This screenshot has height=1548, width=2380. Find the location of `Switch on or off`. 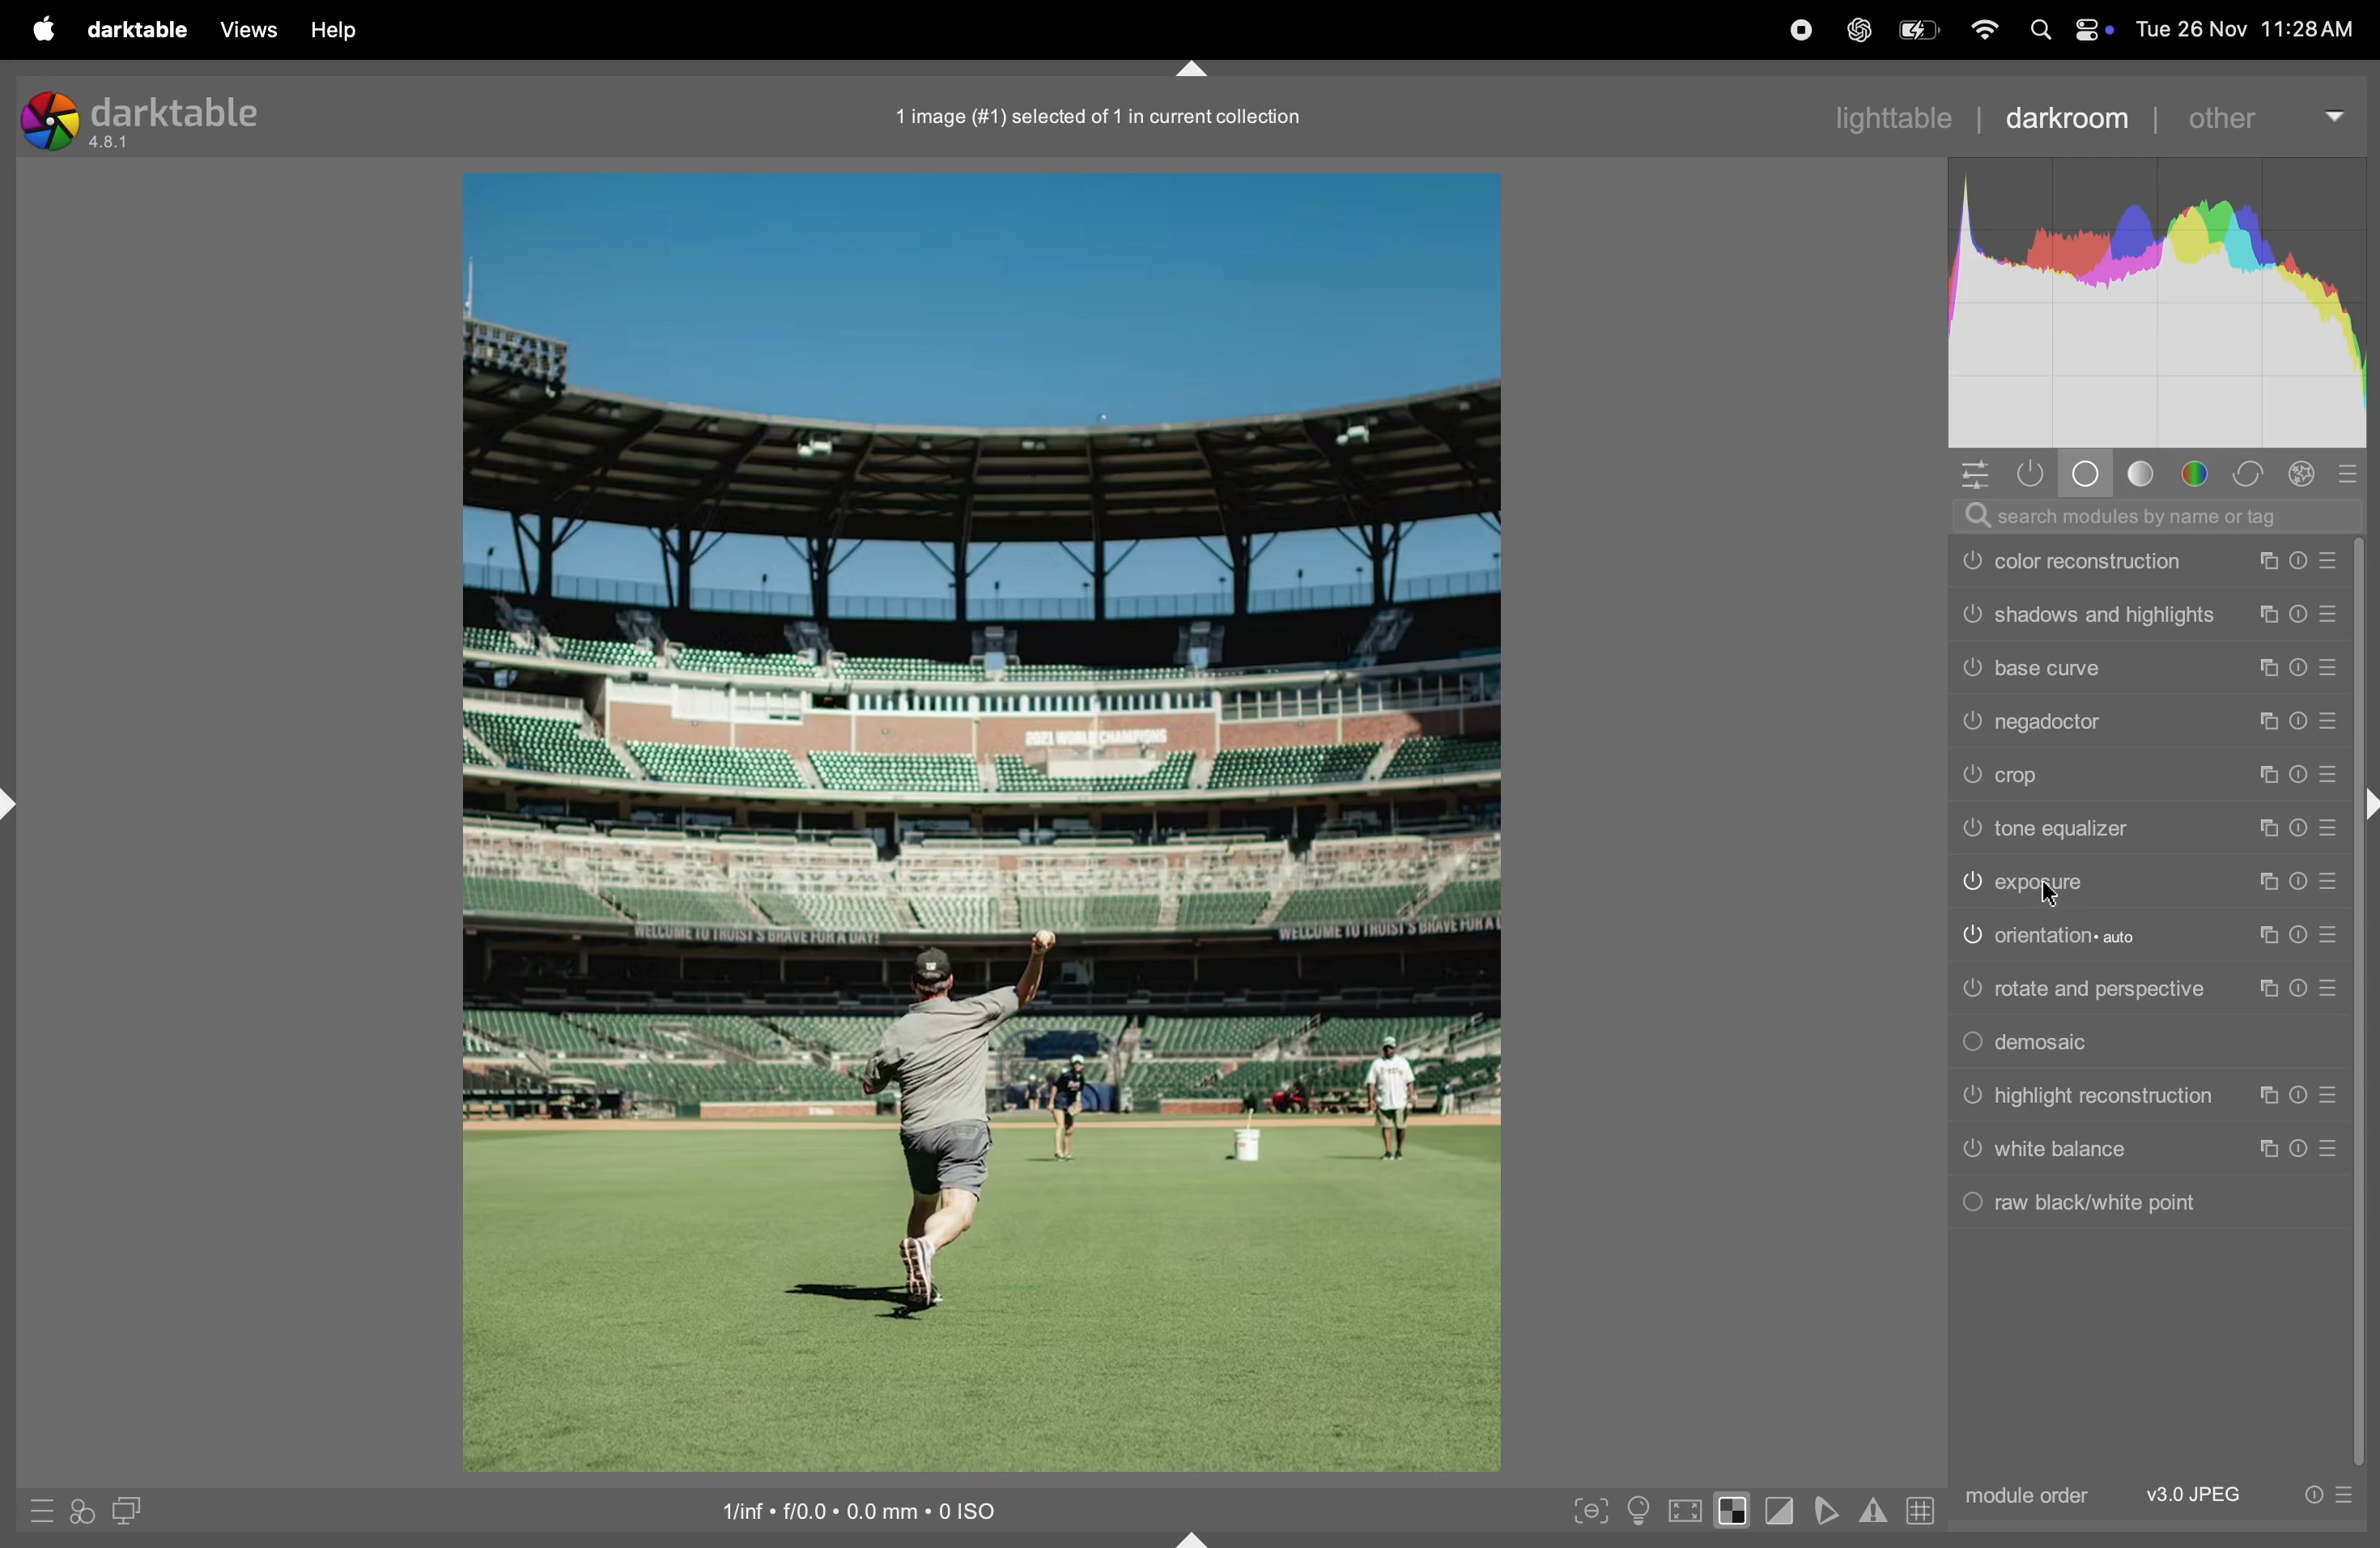

Switch on or off is located at coordinates (1970, 562).